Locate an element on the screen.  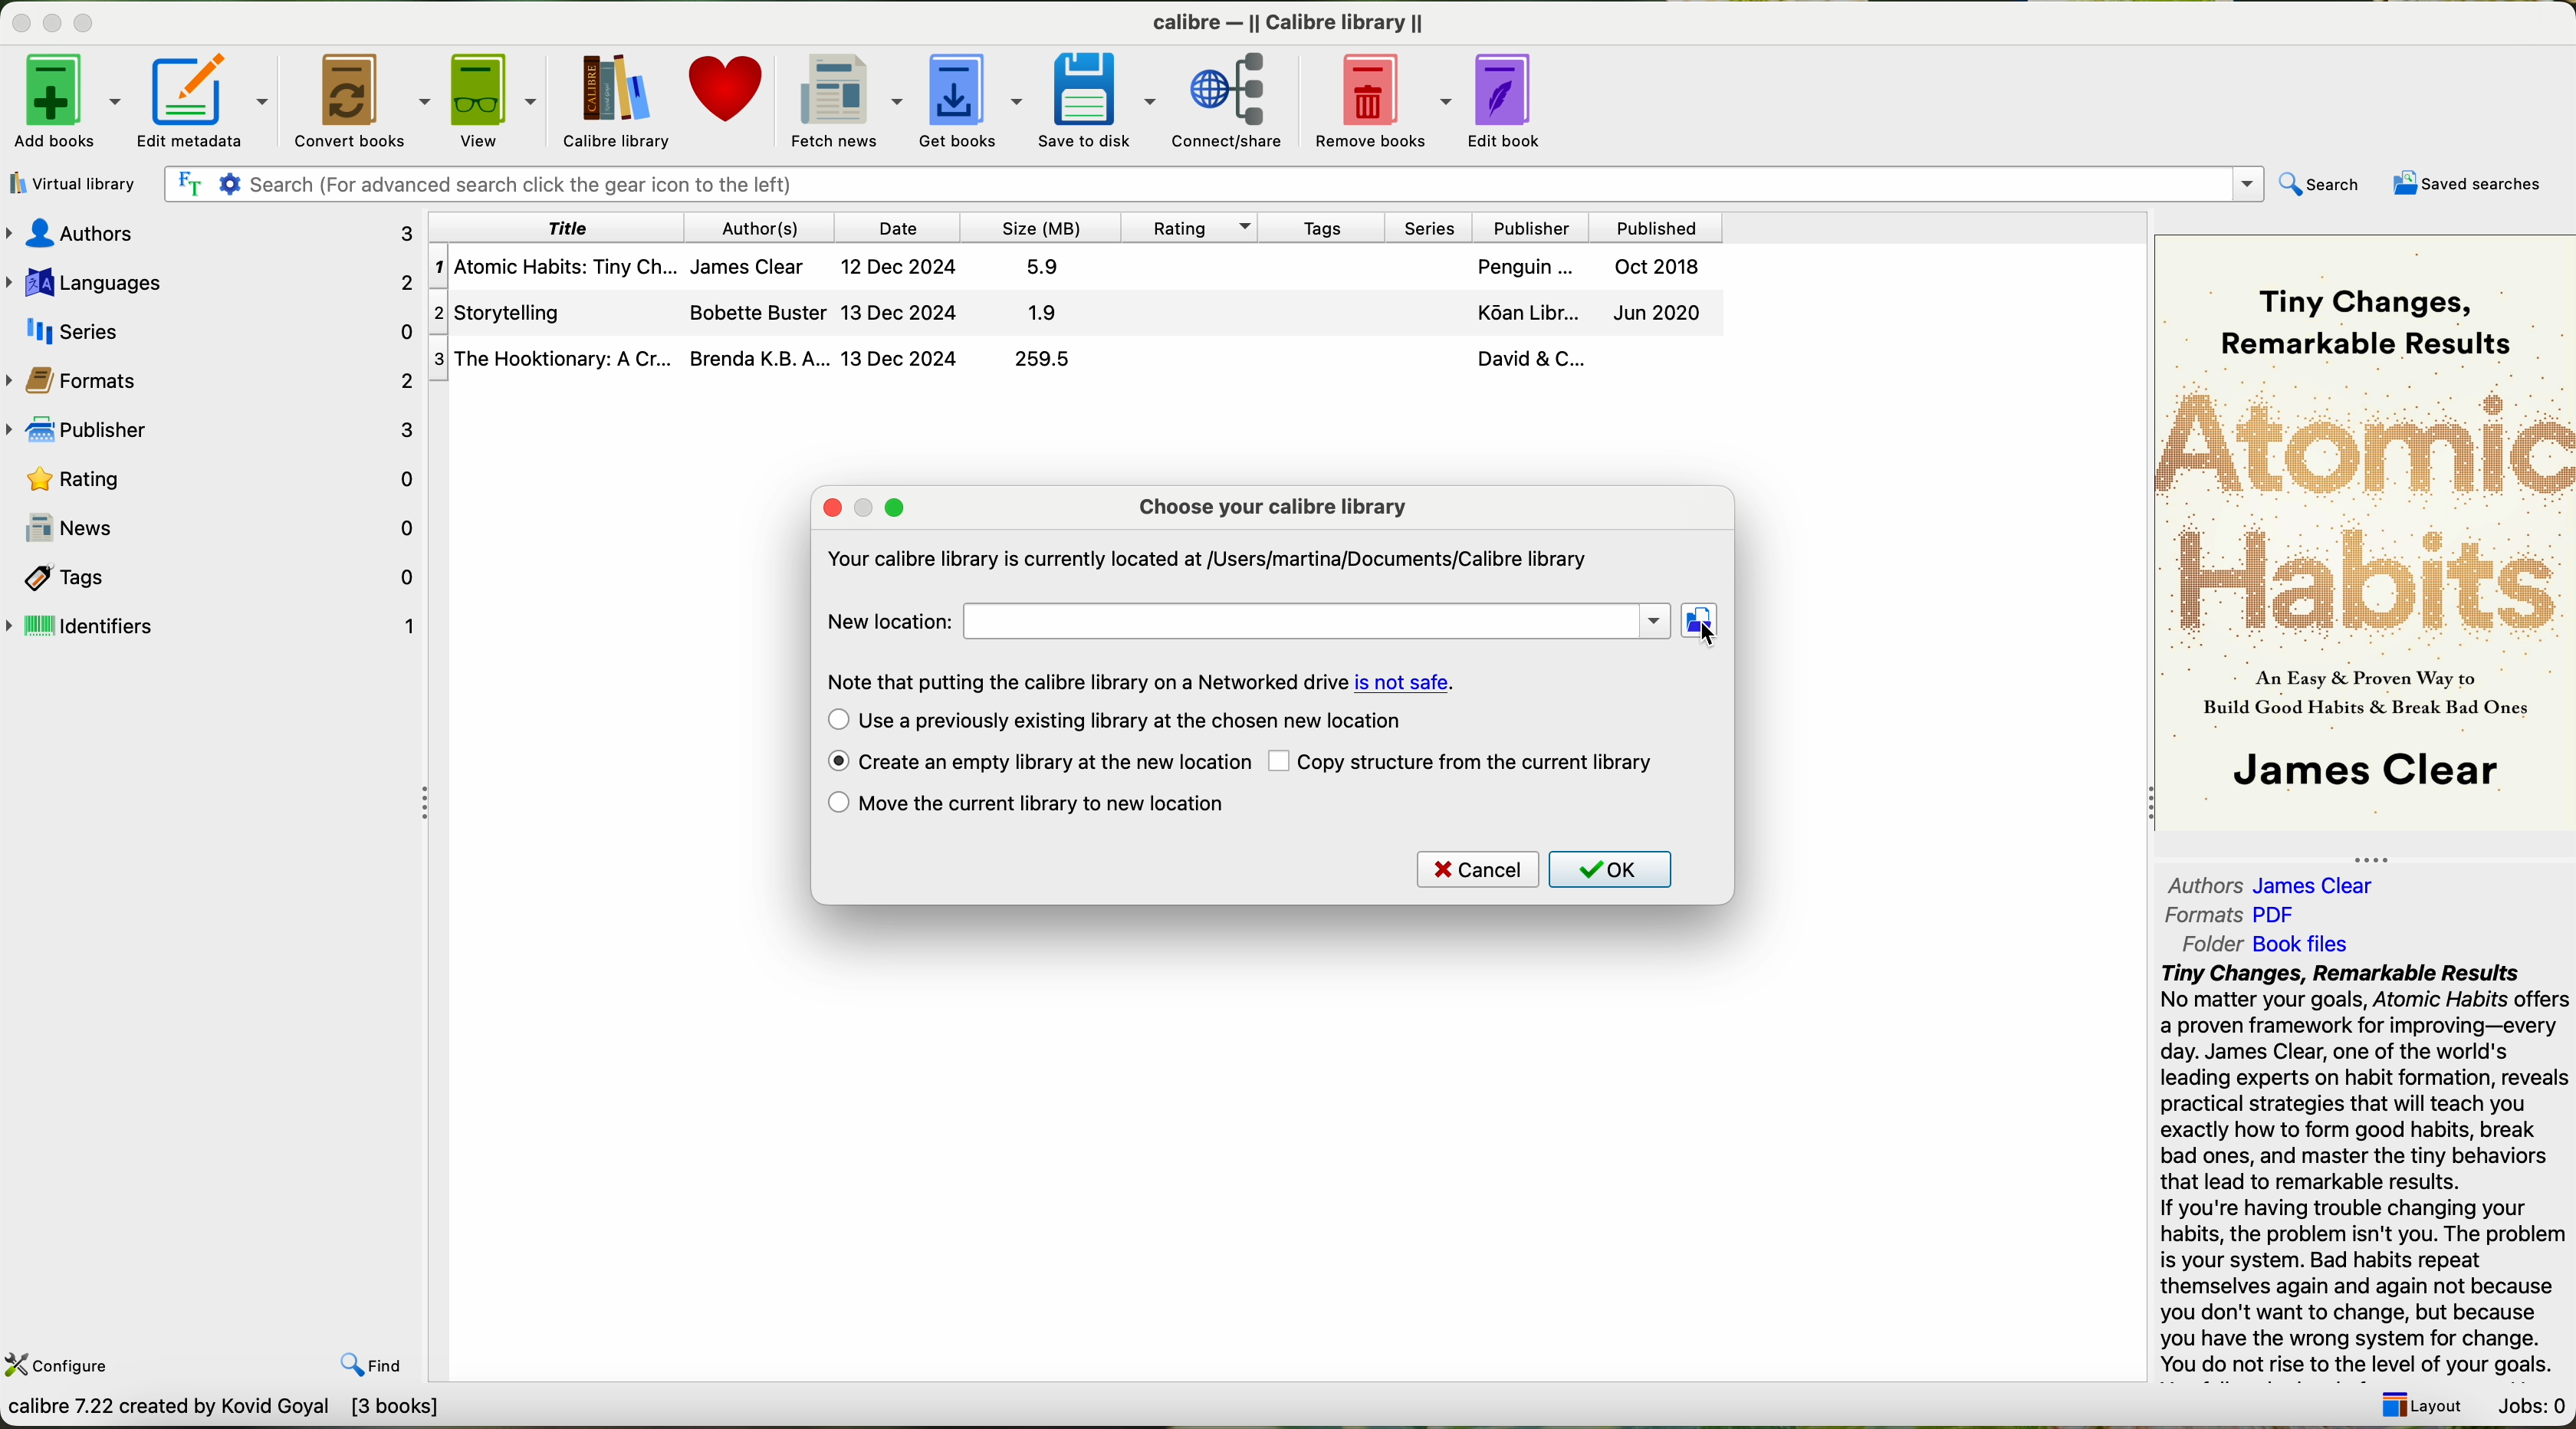
cursor is located at coordinates (1706, 639).